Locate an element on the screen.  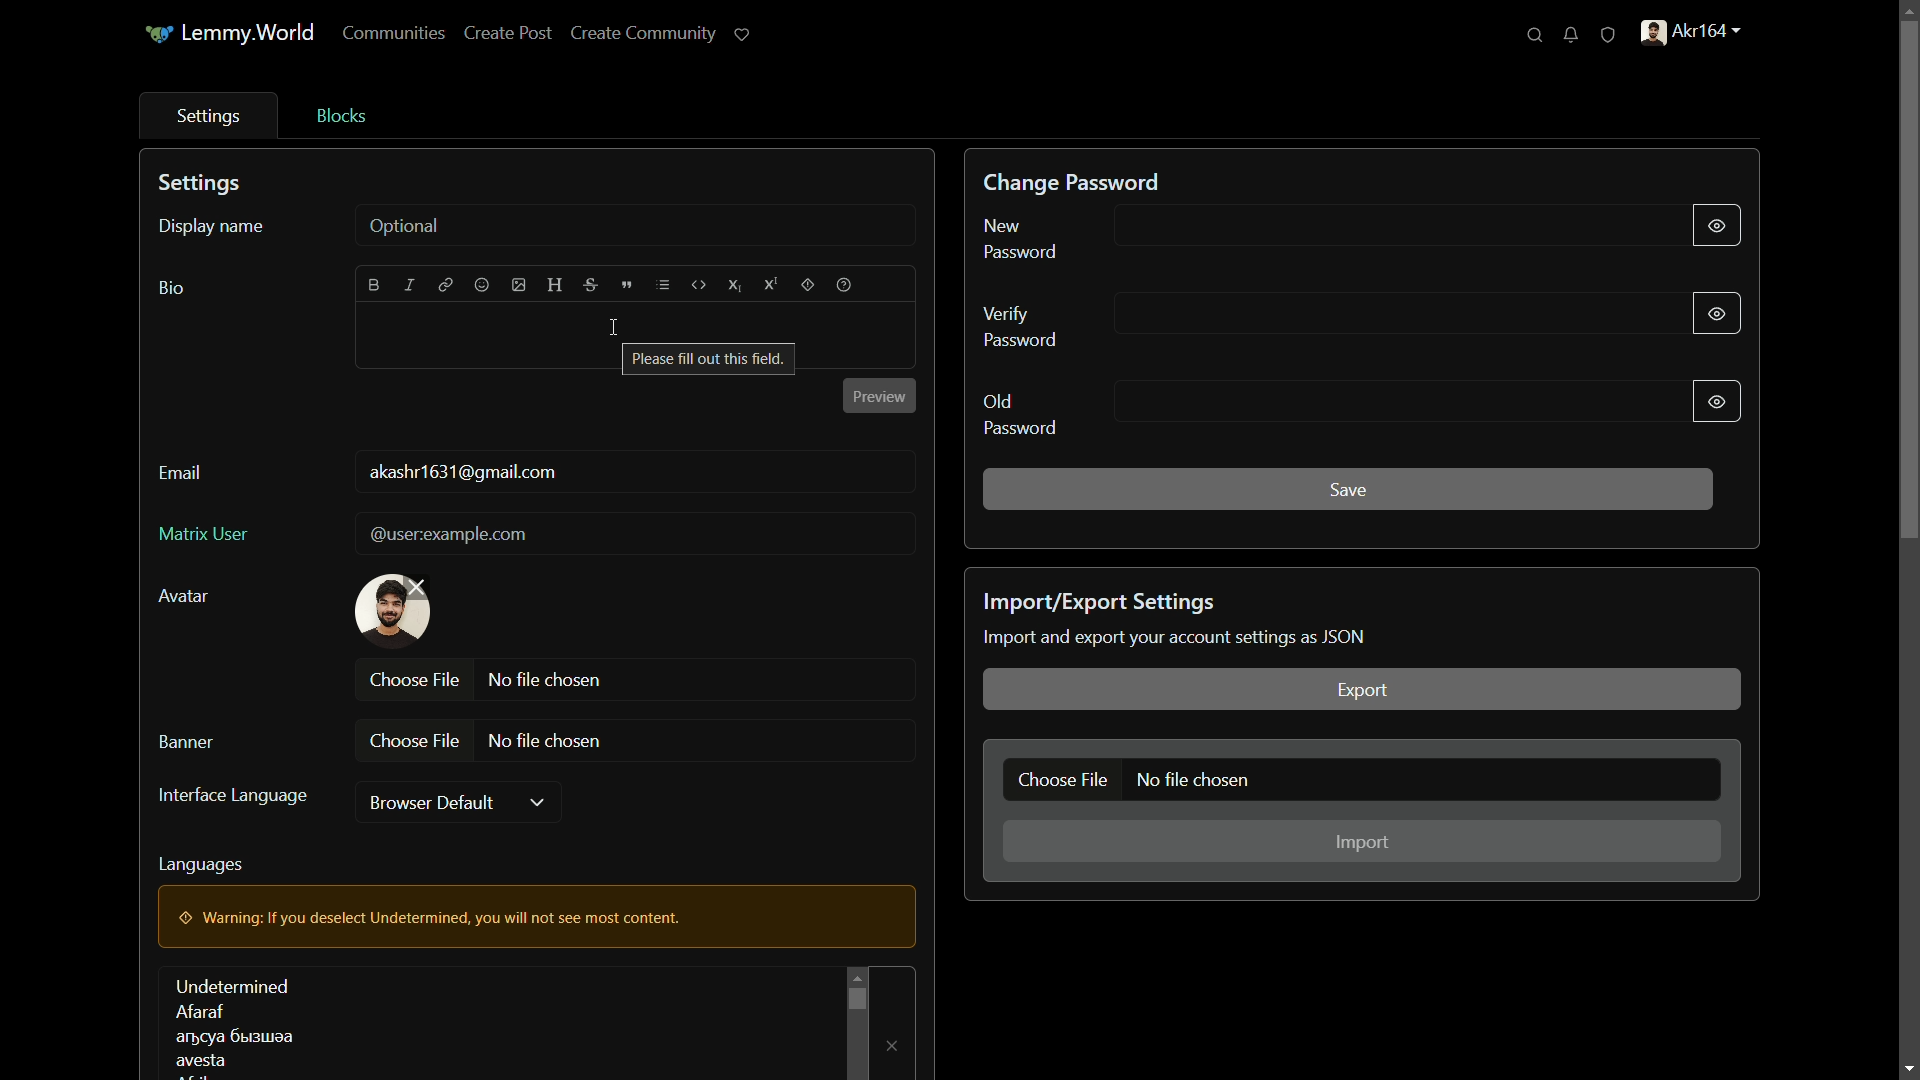
no file chosen is located at coordinates (548, 681).